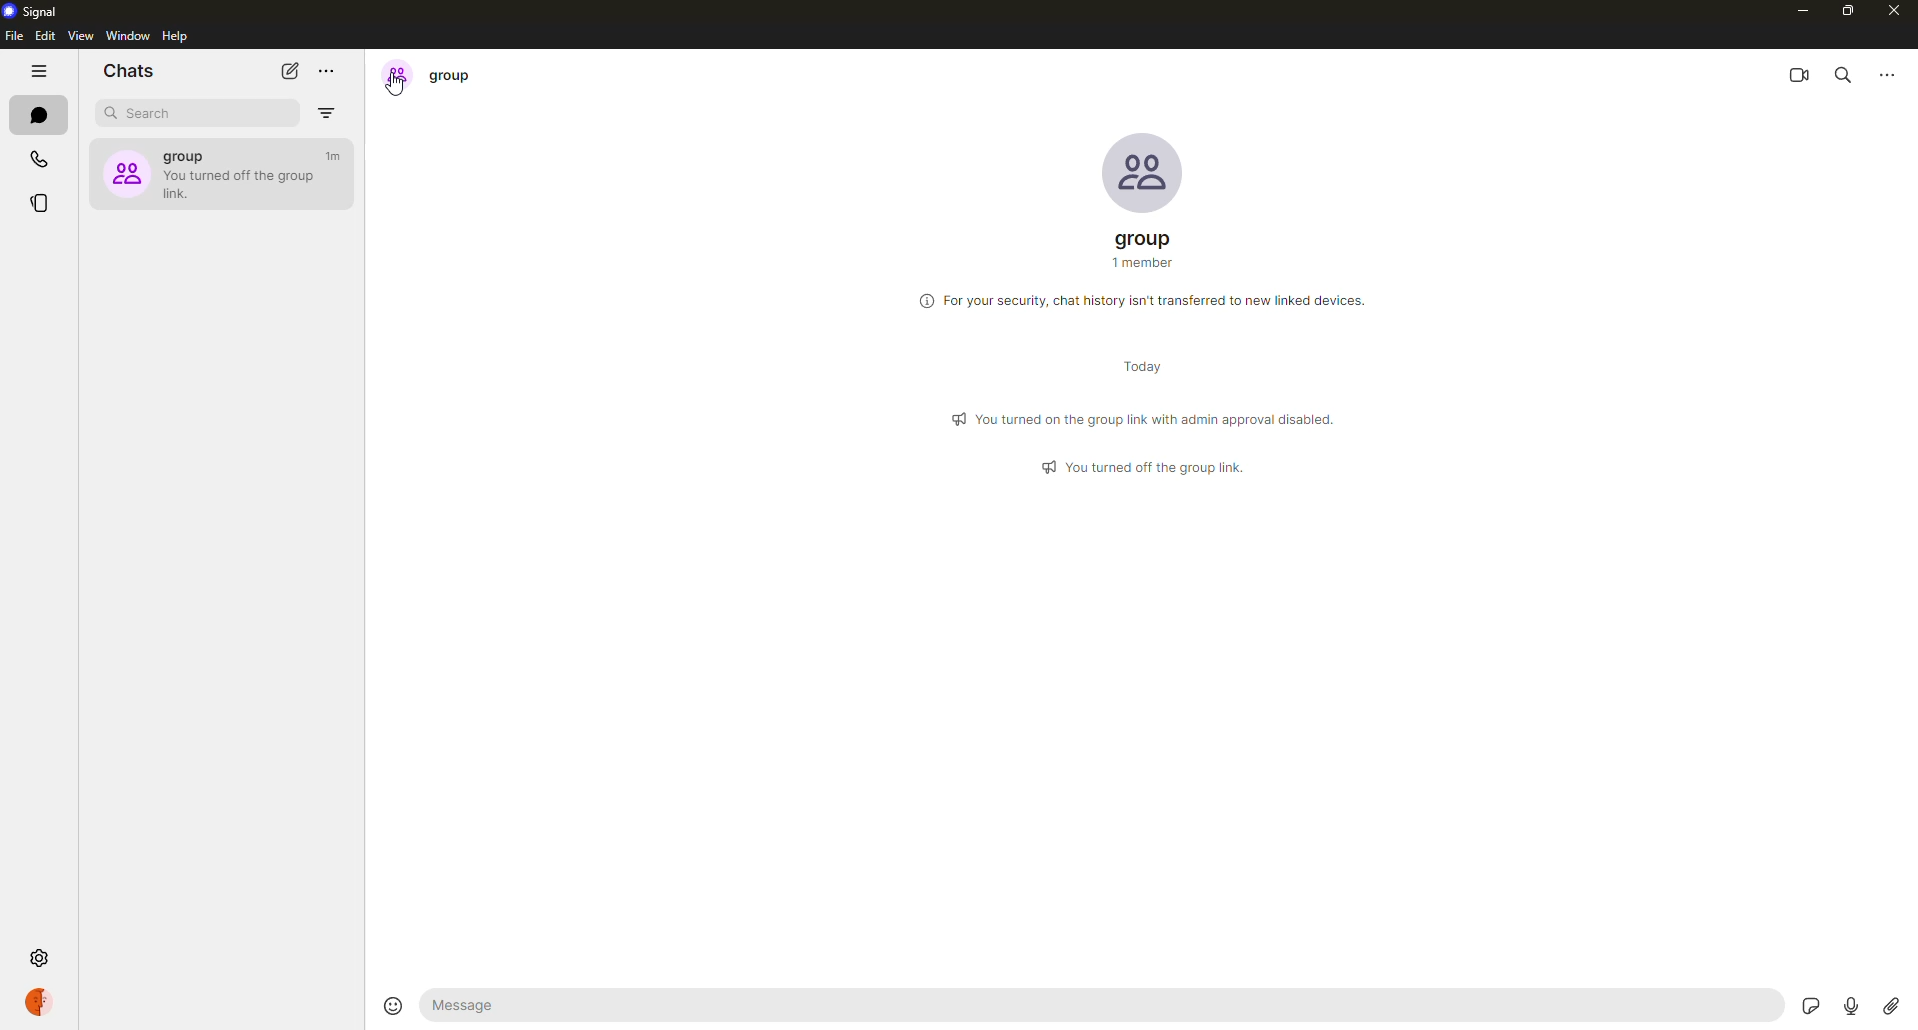  I want to click on profile pic, so click(1149, 172).